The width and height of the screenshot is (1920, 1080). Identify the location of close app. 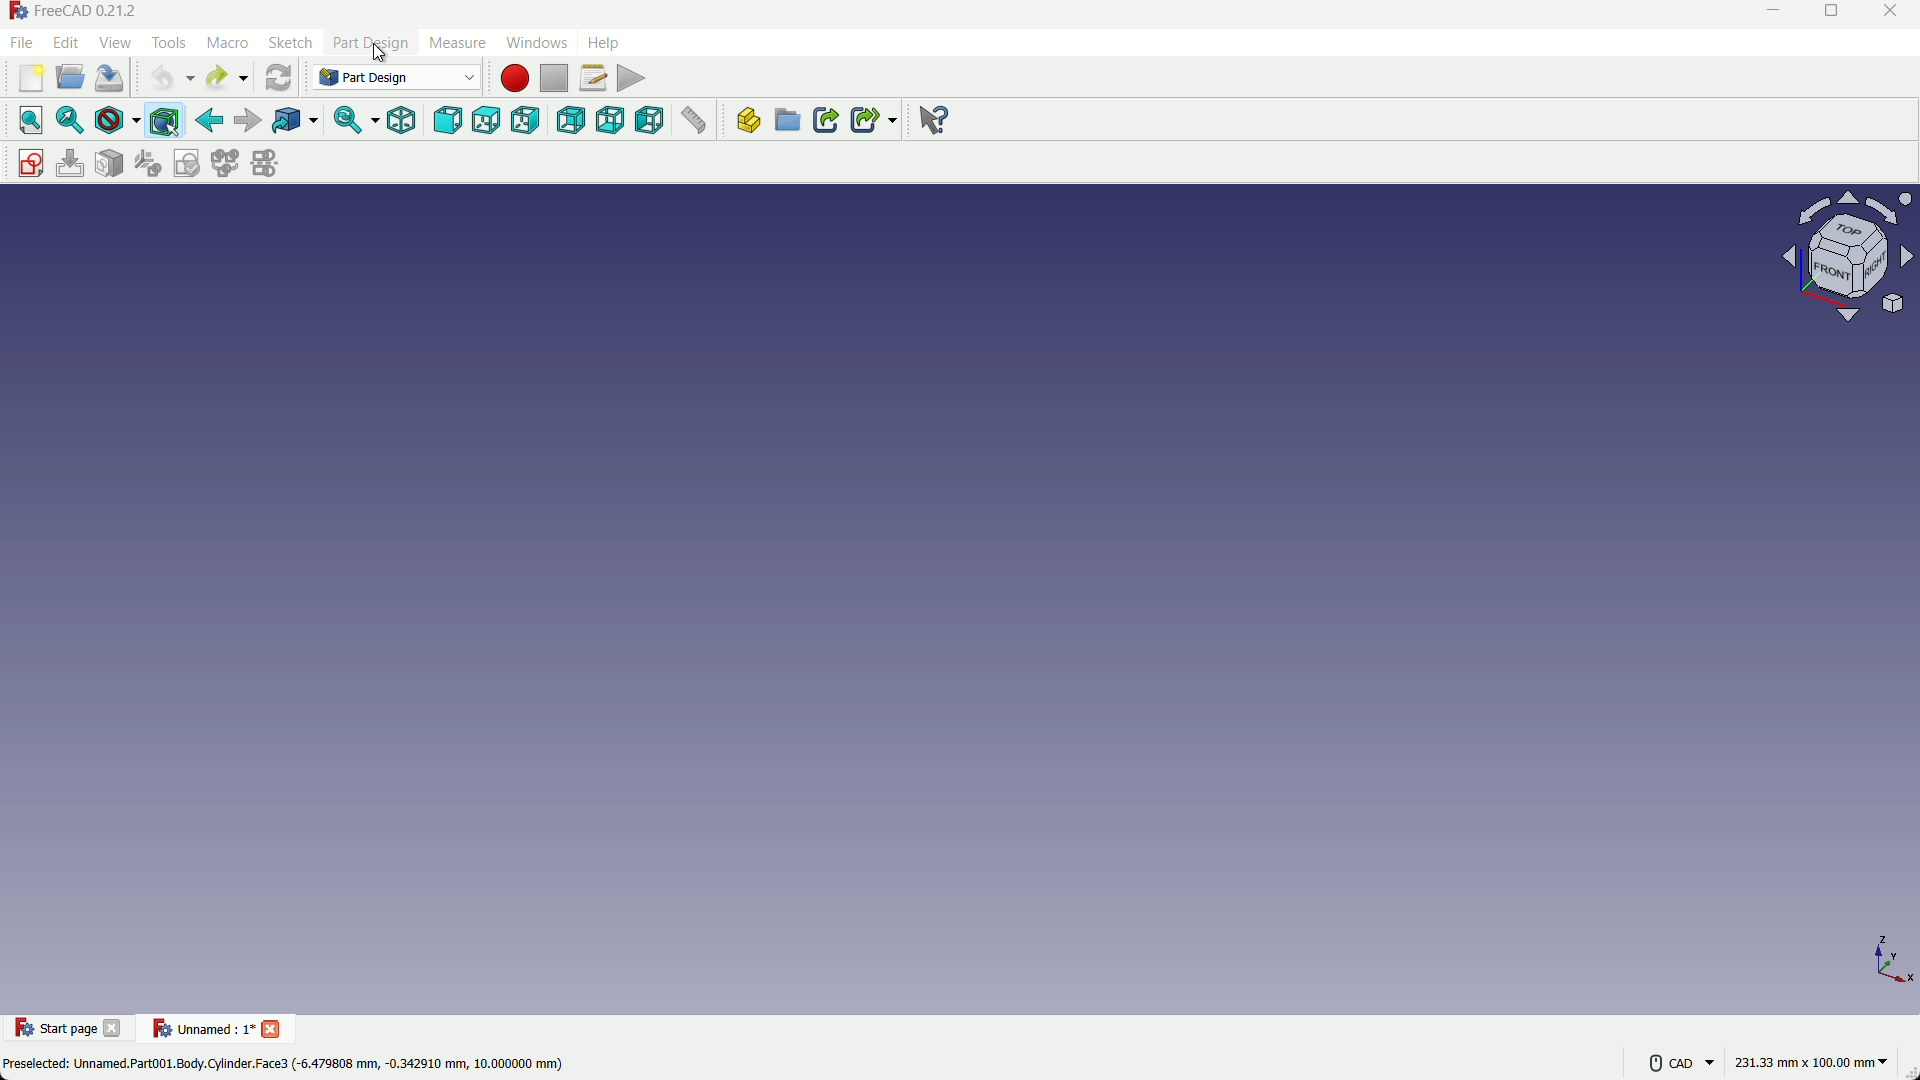
(1898, 11).